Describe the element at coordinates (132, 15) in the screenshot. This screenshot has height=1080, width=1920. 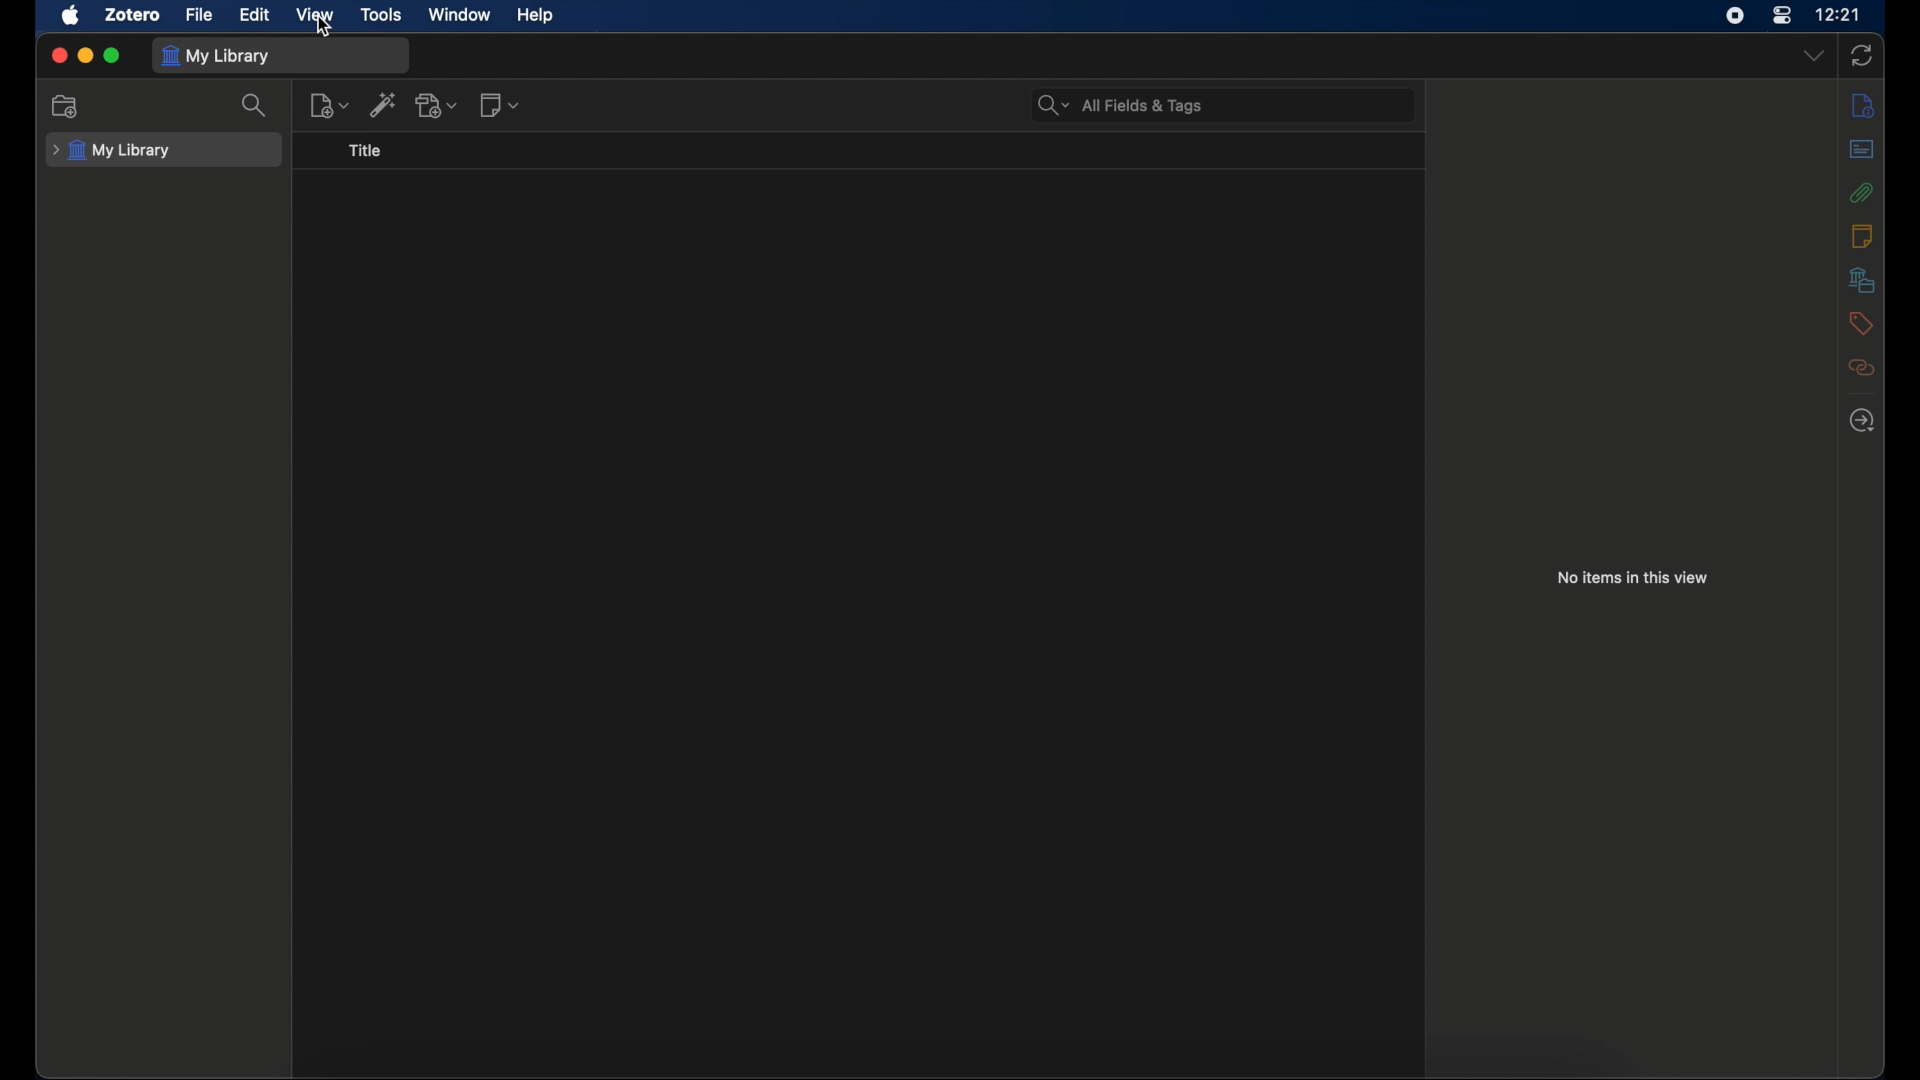
I see `zotero` at that location.